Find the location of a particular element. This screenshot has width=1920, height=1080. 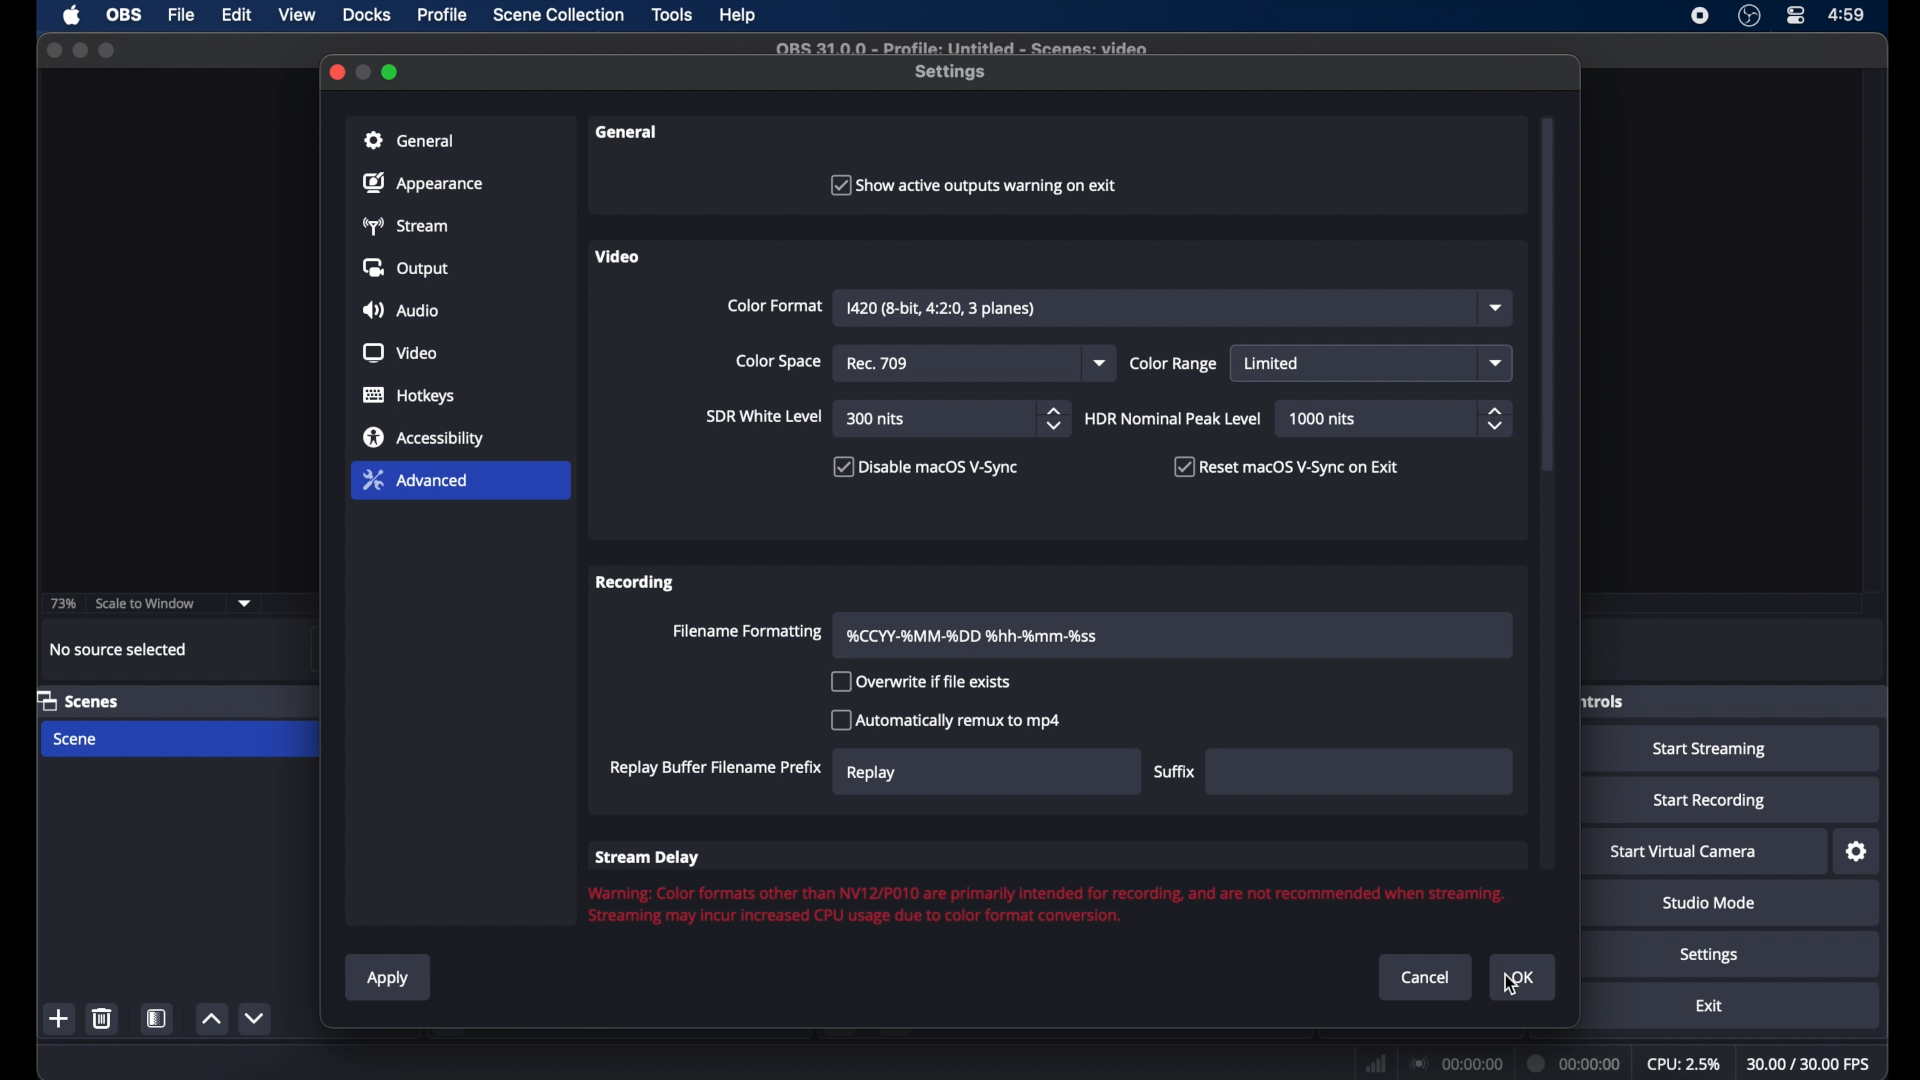

settings is located at coordinates (952, 73).